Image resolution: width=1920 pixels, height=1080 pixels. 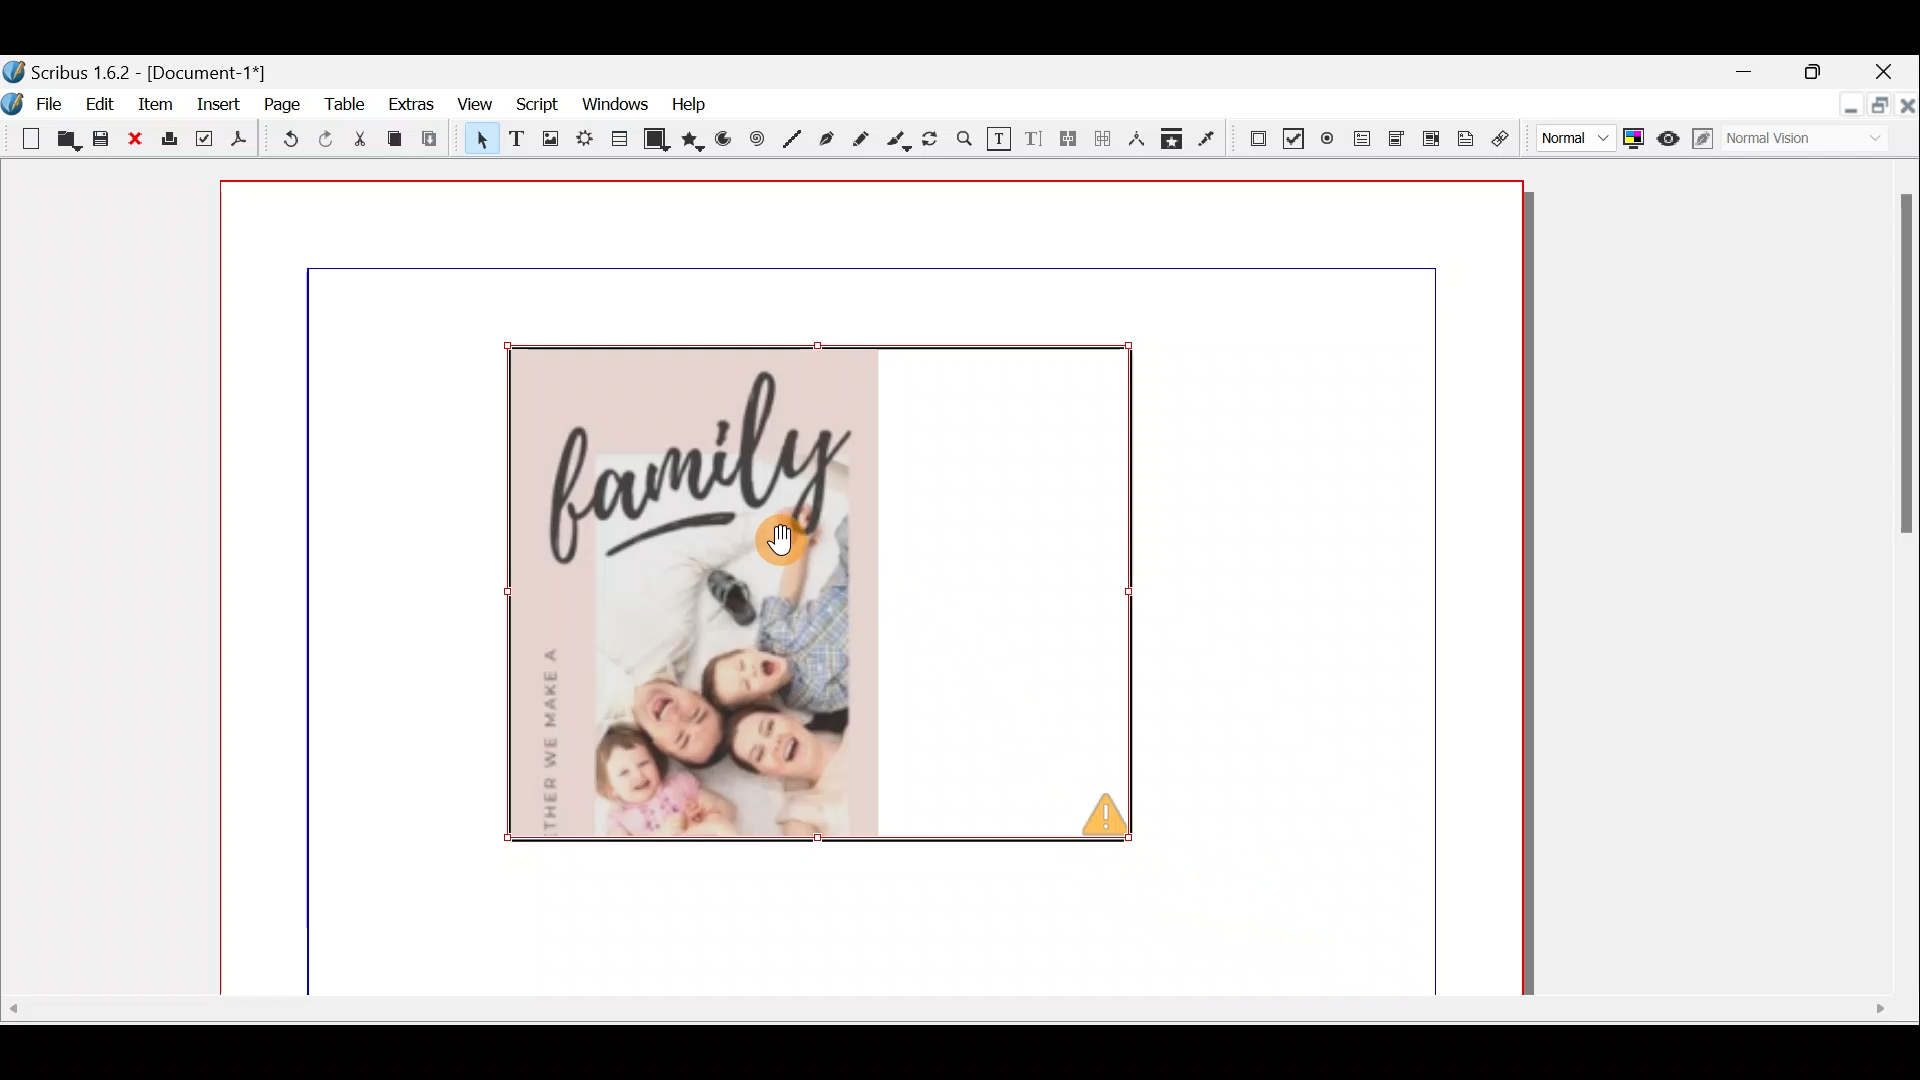 I want to click on Rotate item, so click(x=932, y=135).